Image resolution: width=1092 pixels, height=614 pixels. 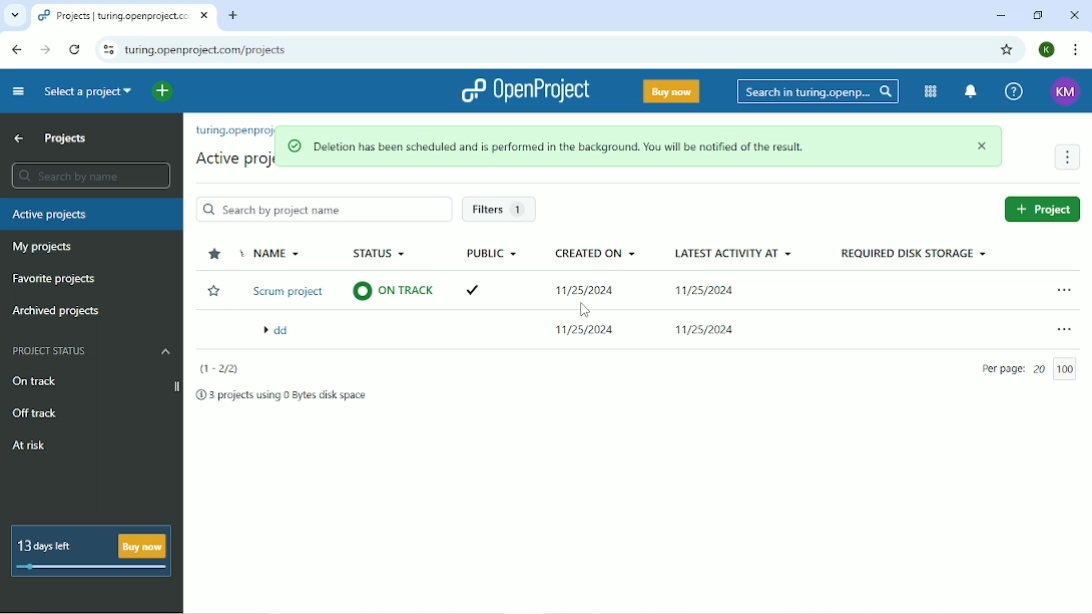 I want to click on Search tabs, so click(x=15, y=16).